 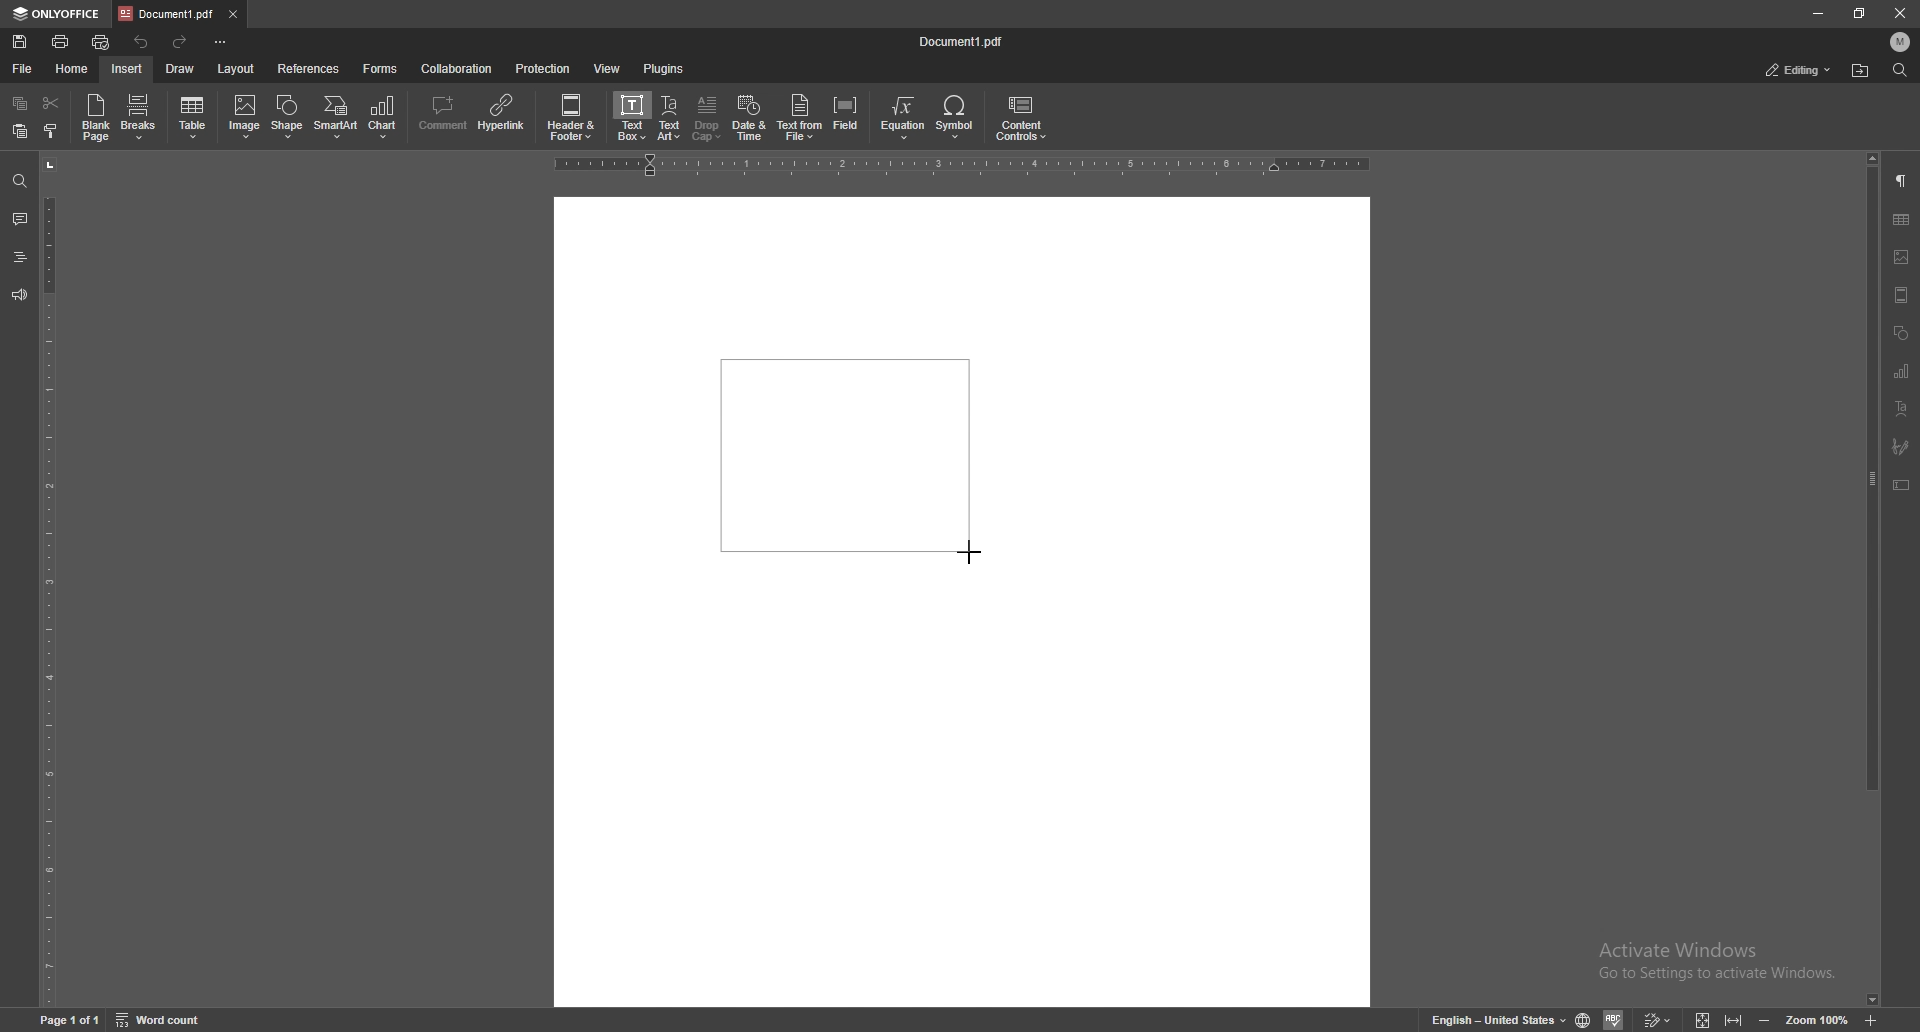 What do you see at coordinates (1901, 42) in the screenshot?
I see `profile` at bounding box center [1901, 42].